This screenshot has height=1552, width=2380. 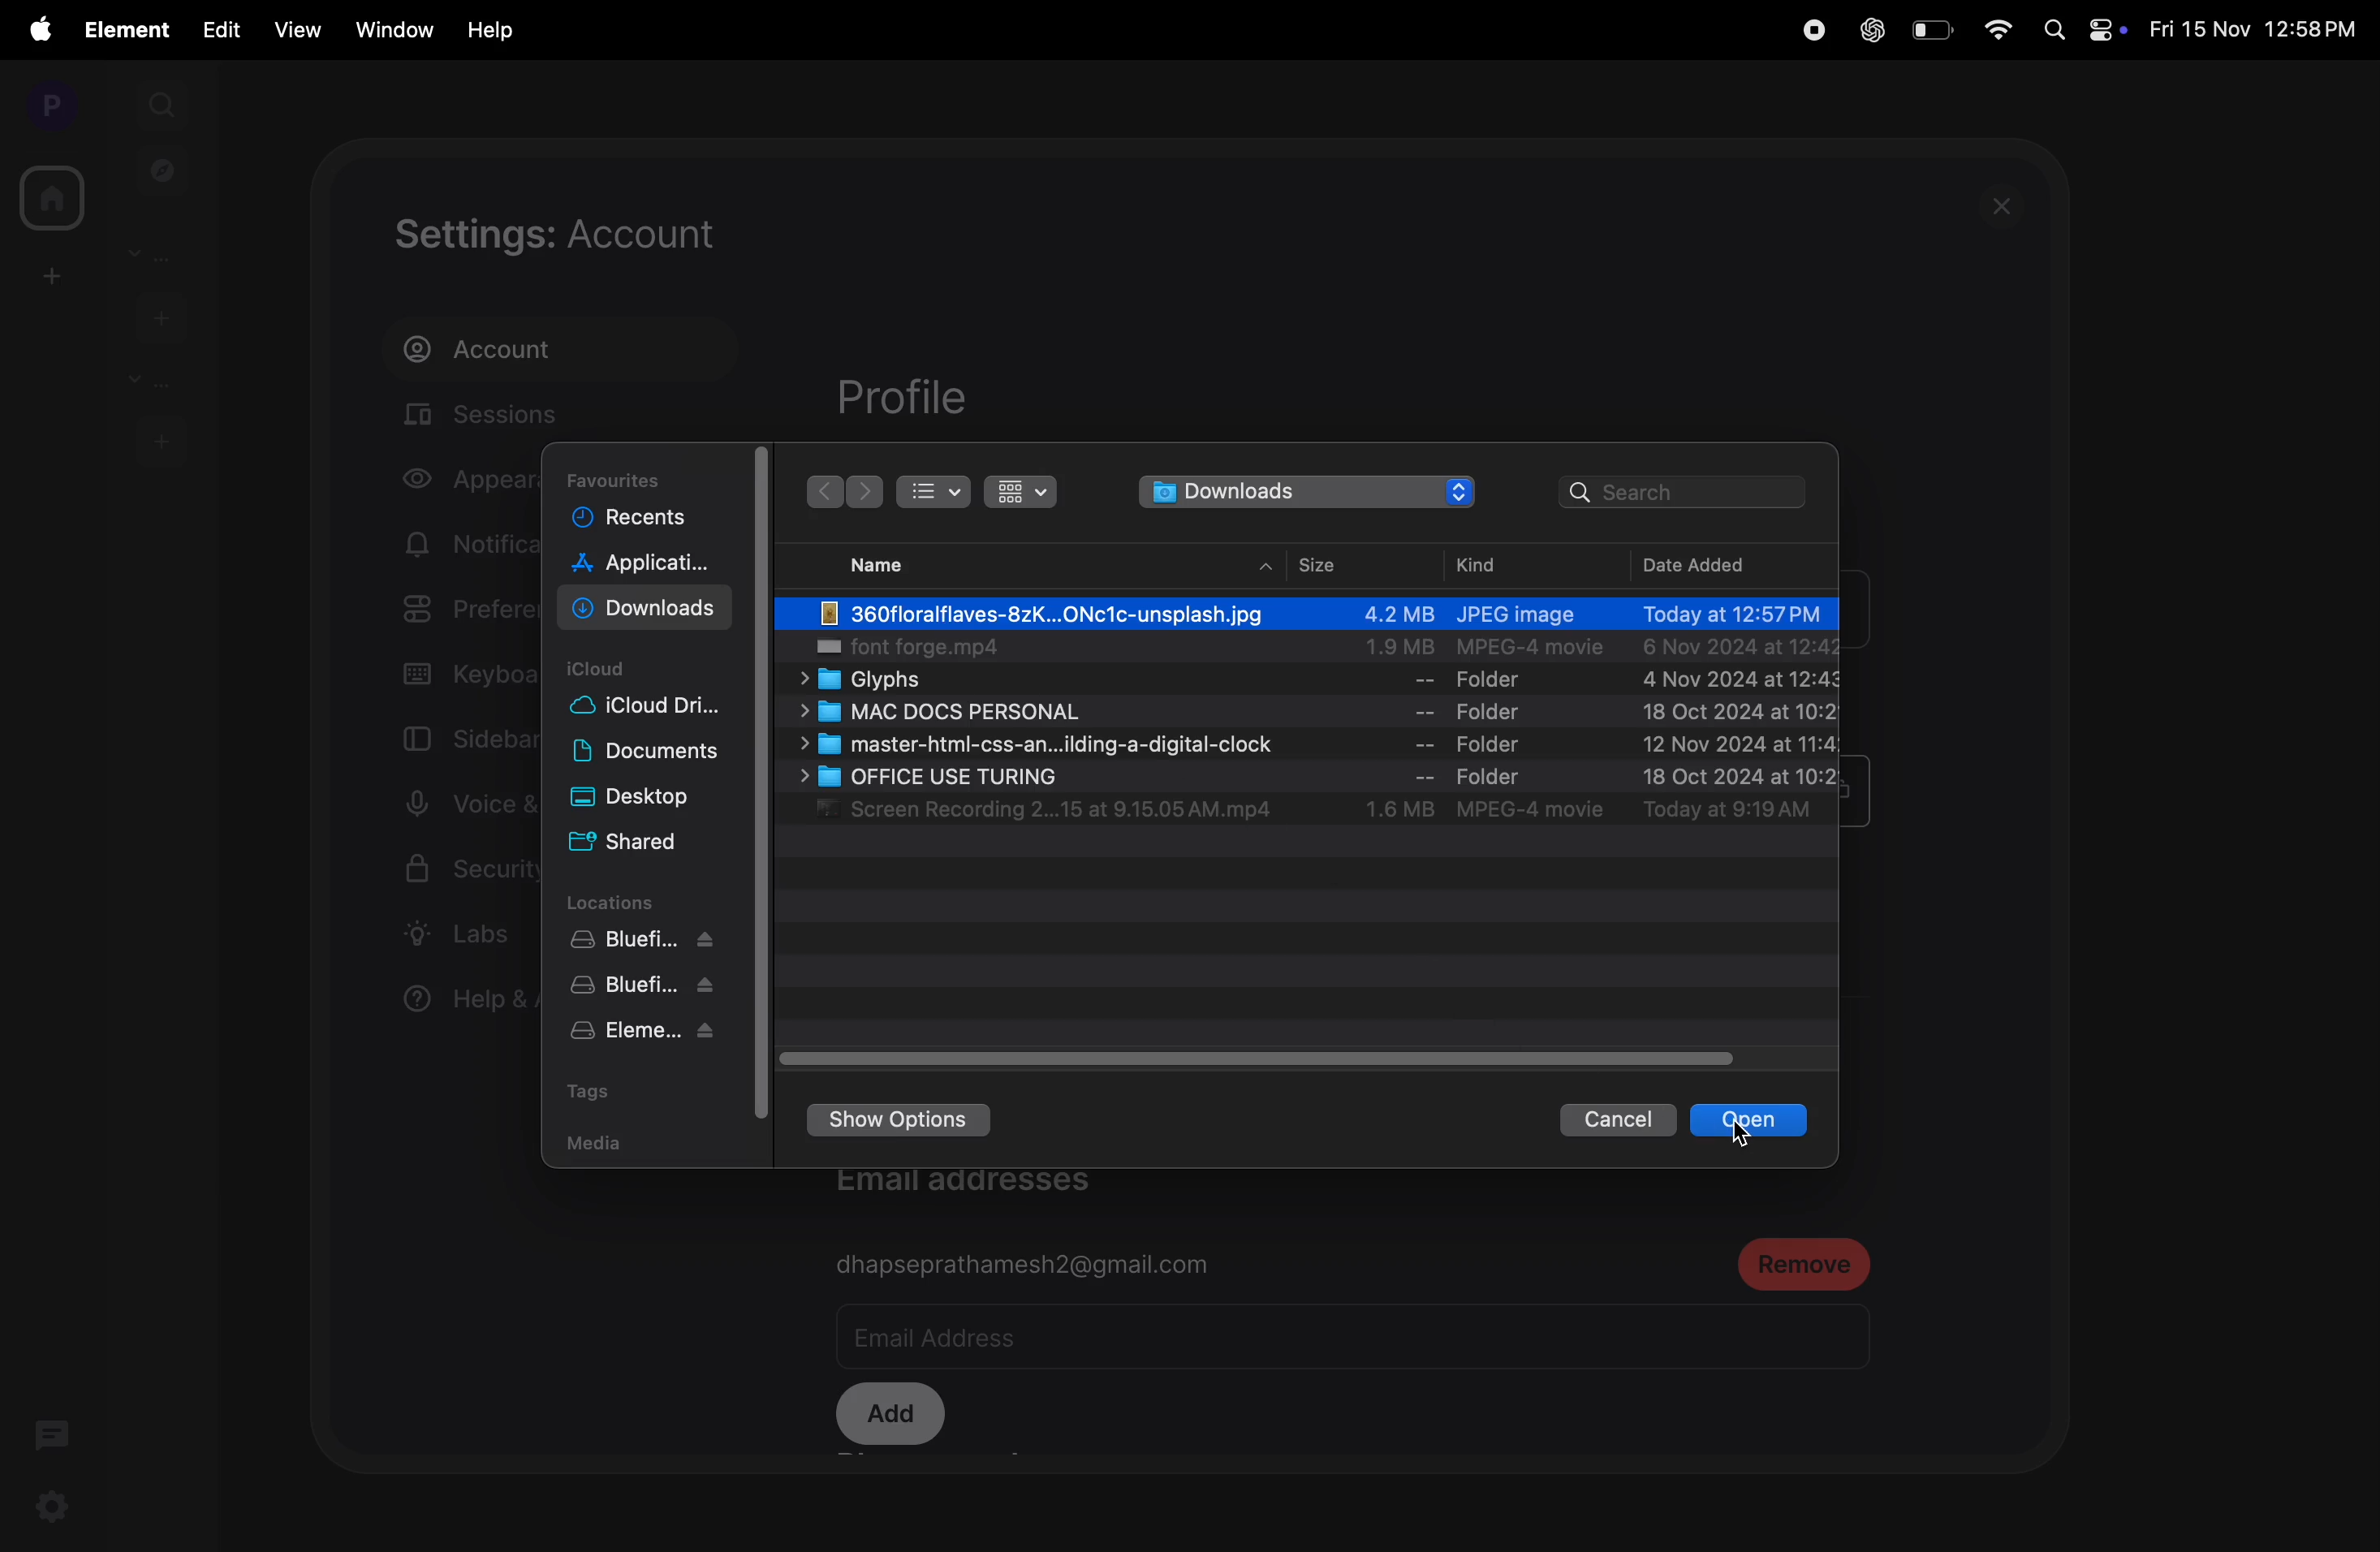 What do you see at coordinates (985, 1189) in the screenshot?
I see `email addresses` at bounding box center [985, 1189].